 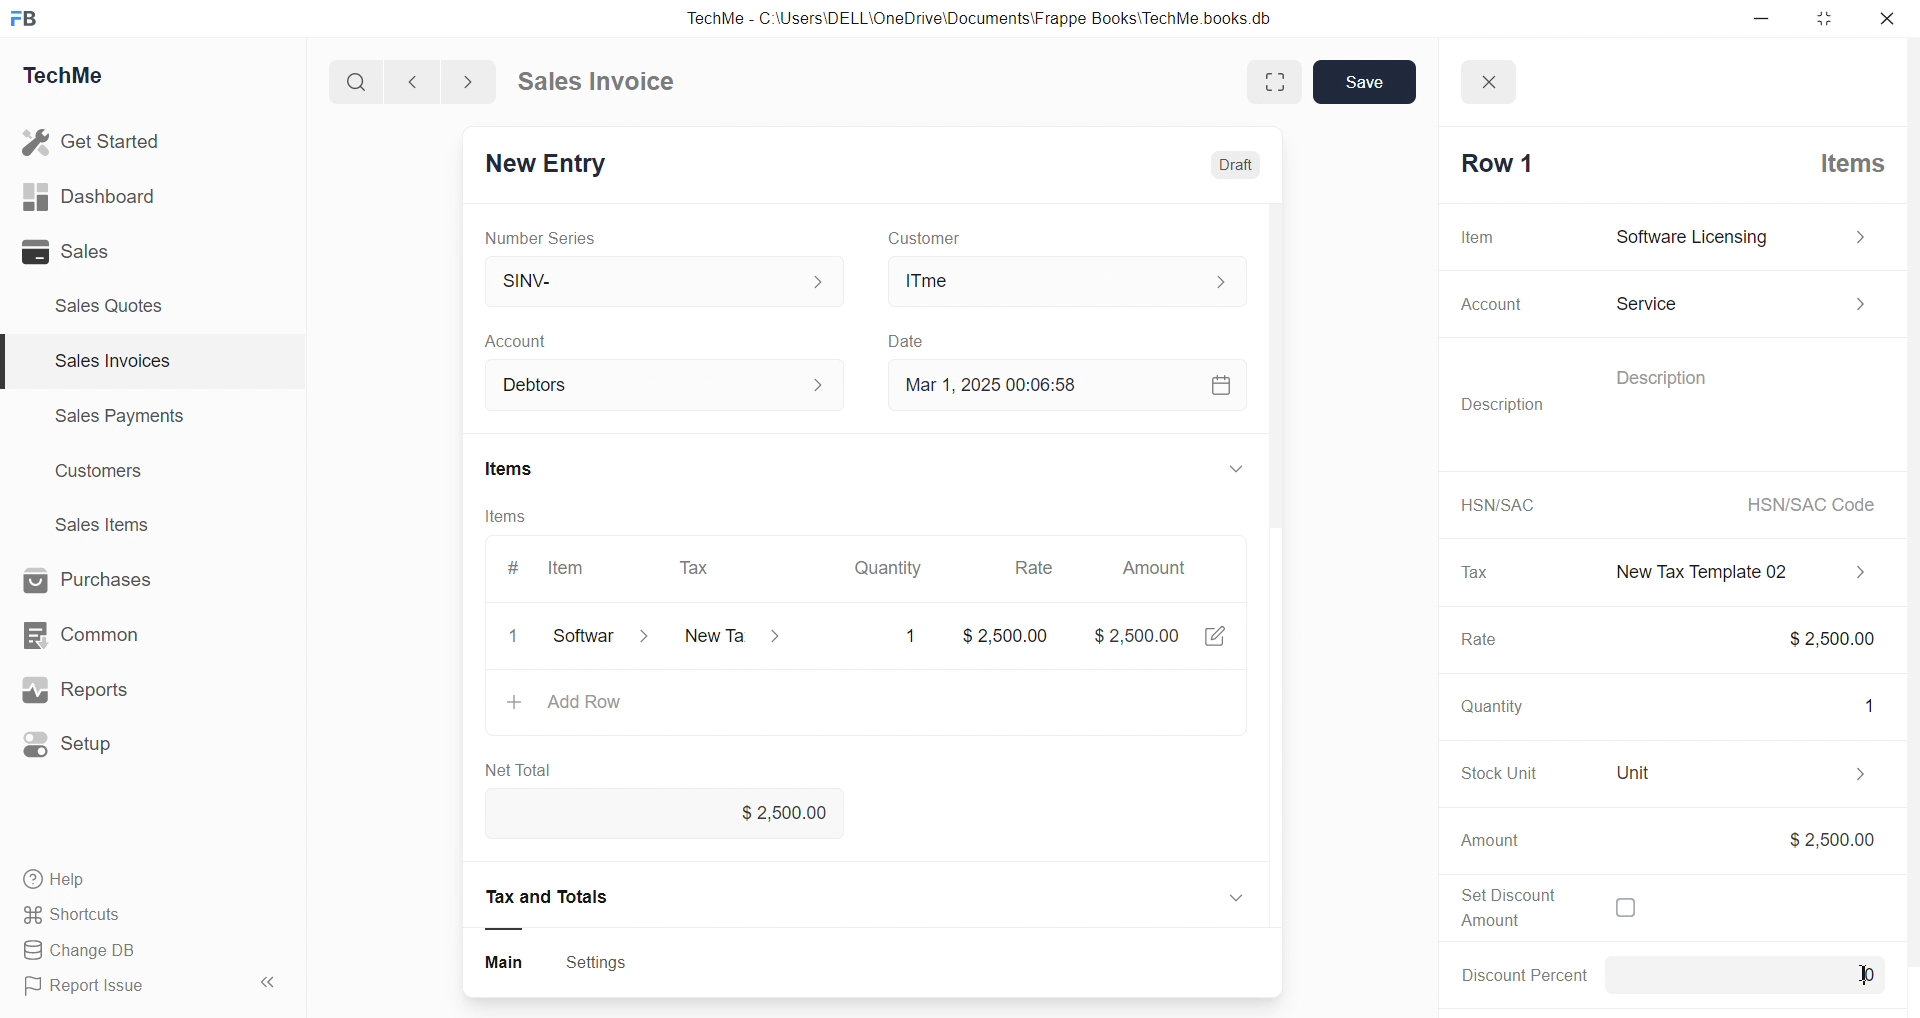 I want to click on Item, so click(x=1479, y=236).